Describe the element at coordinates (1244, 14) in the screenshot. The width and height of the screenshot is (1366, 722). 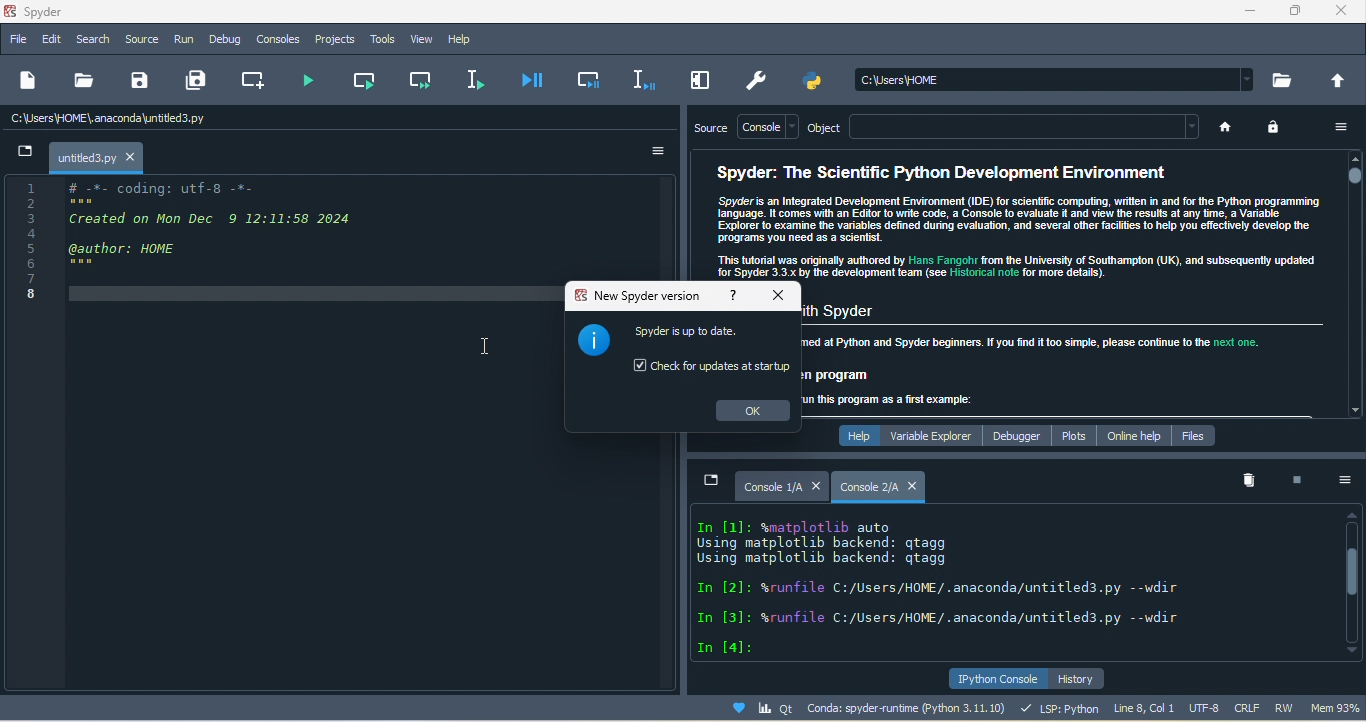
I see `minimize` at that location.